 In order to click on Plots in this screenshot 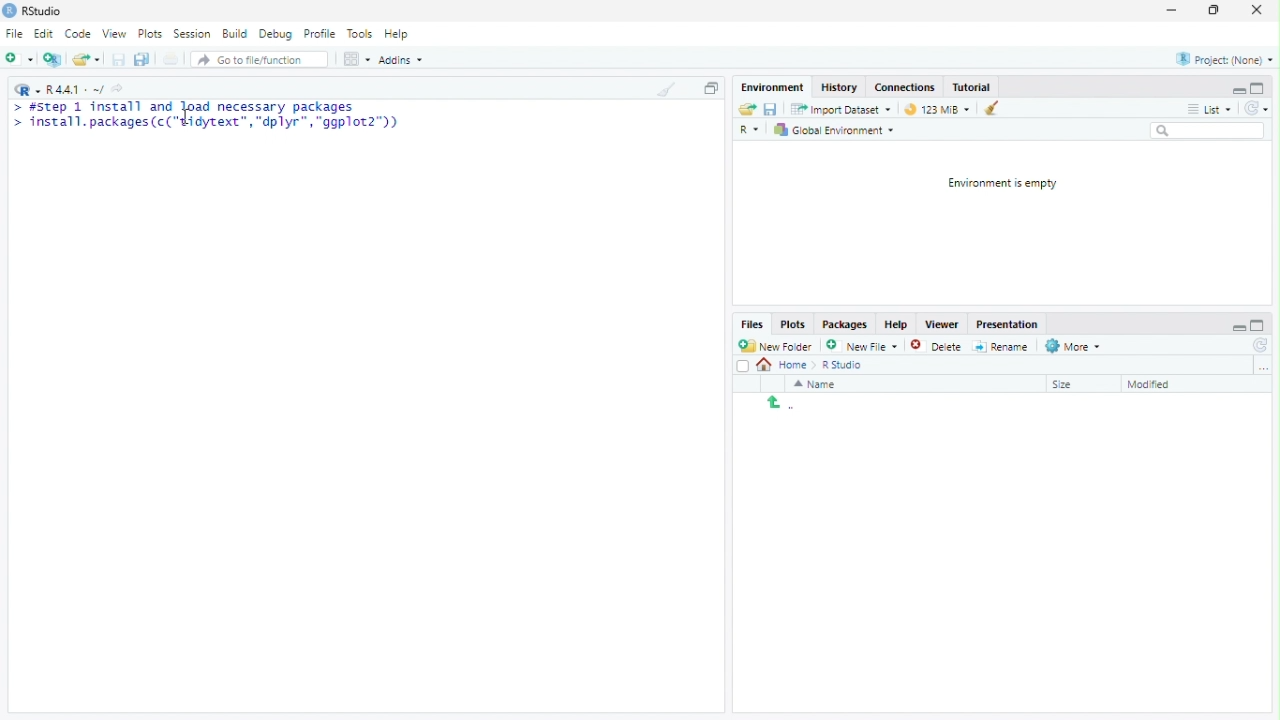, I will do `click(149, 34)`.